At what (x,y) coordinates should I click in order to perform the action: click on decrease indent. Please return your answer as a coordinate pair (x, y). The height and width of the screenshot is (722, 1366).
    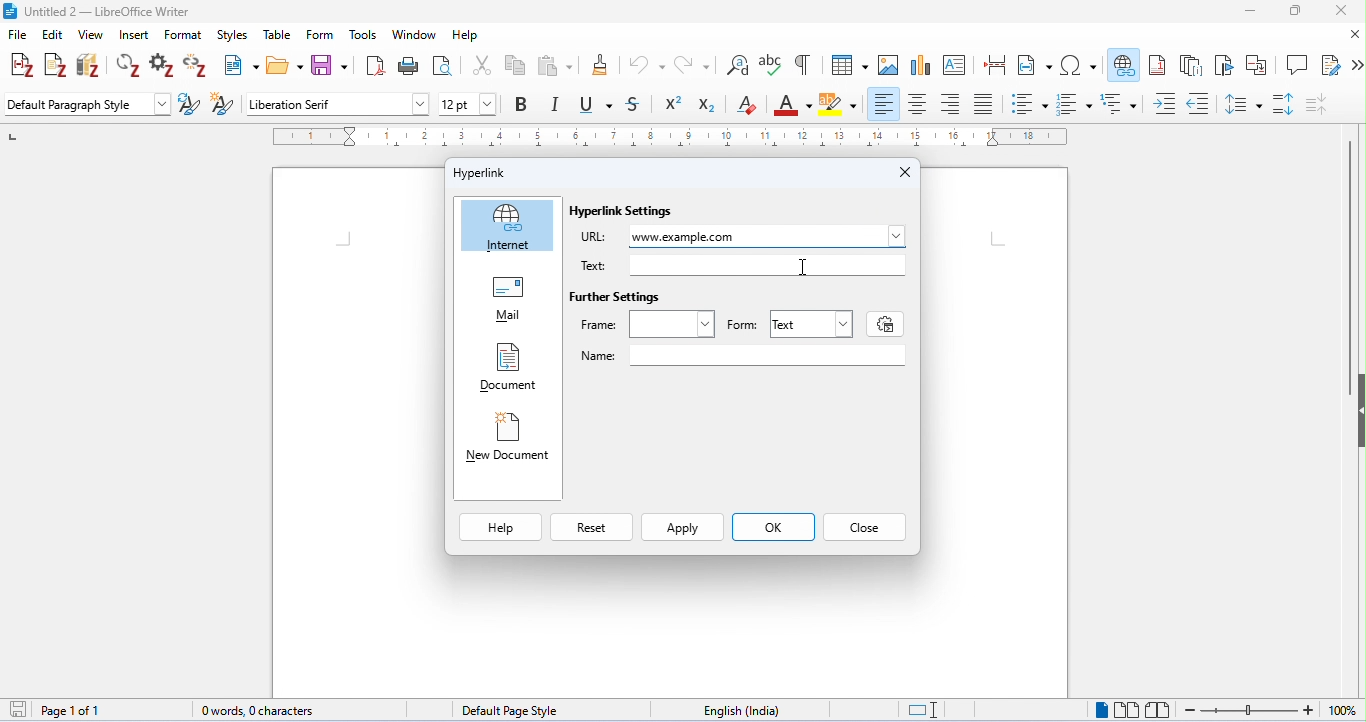
    Looking at the image, I should click on (1200, 102).